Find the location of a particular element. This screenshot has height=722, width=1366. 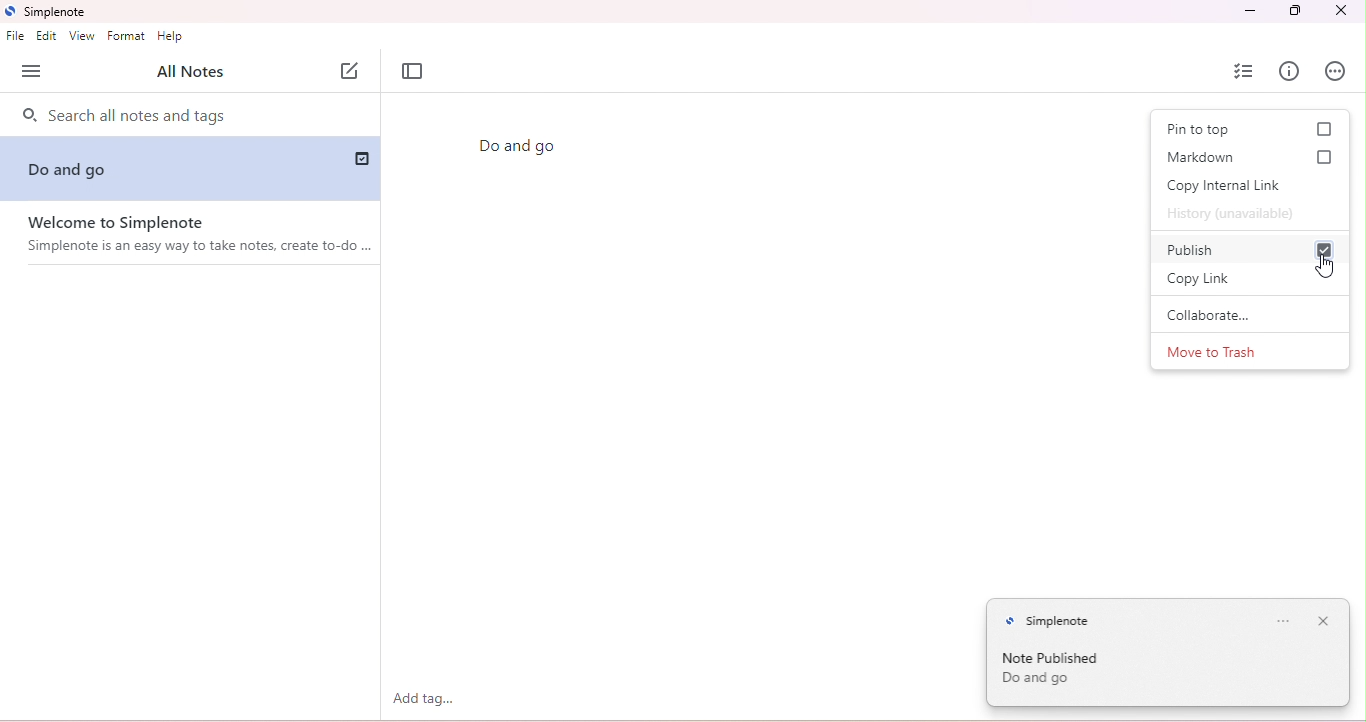

cursor is located at coordinates (1327, 266).